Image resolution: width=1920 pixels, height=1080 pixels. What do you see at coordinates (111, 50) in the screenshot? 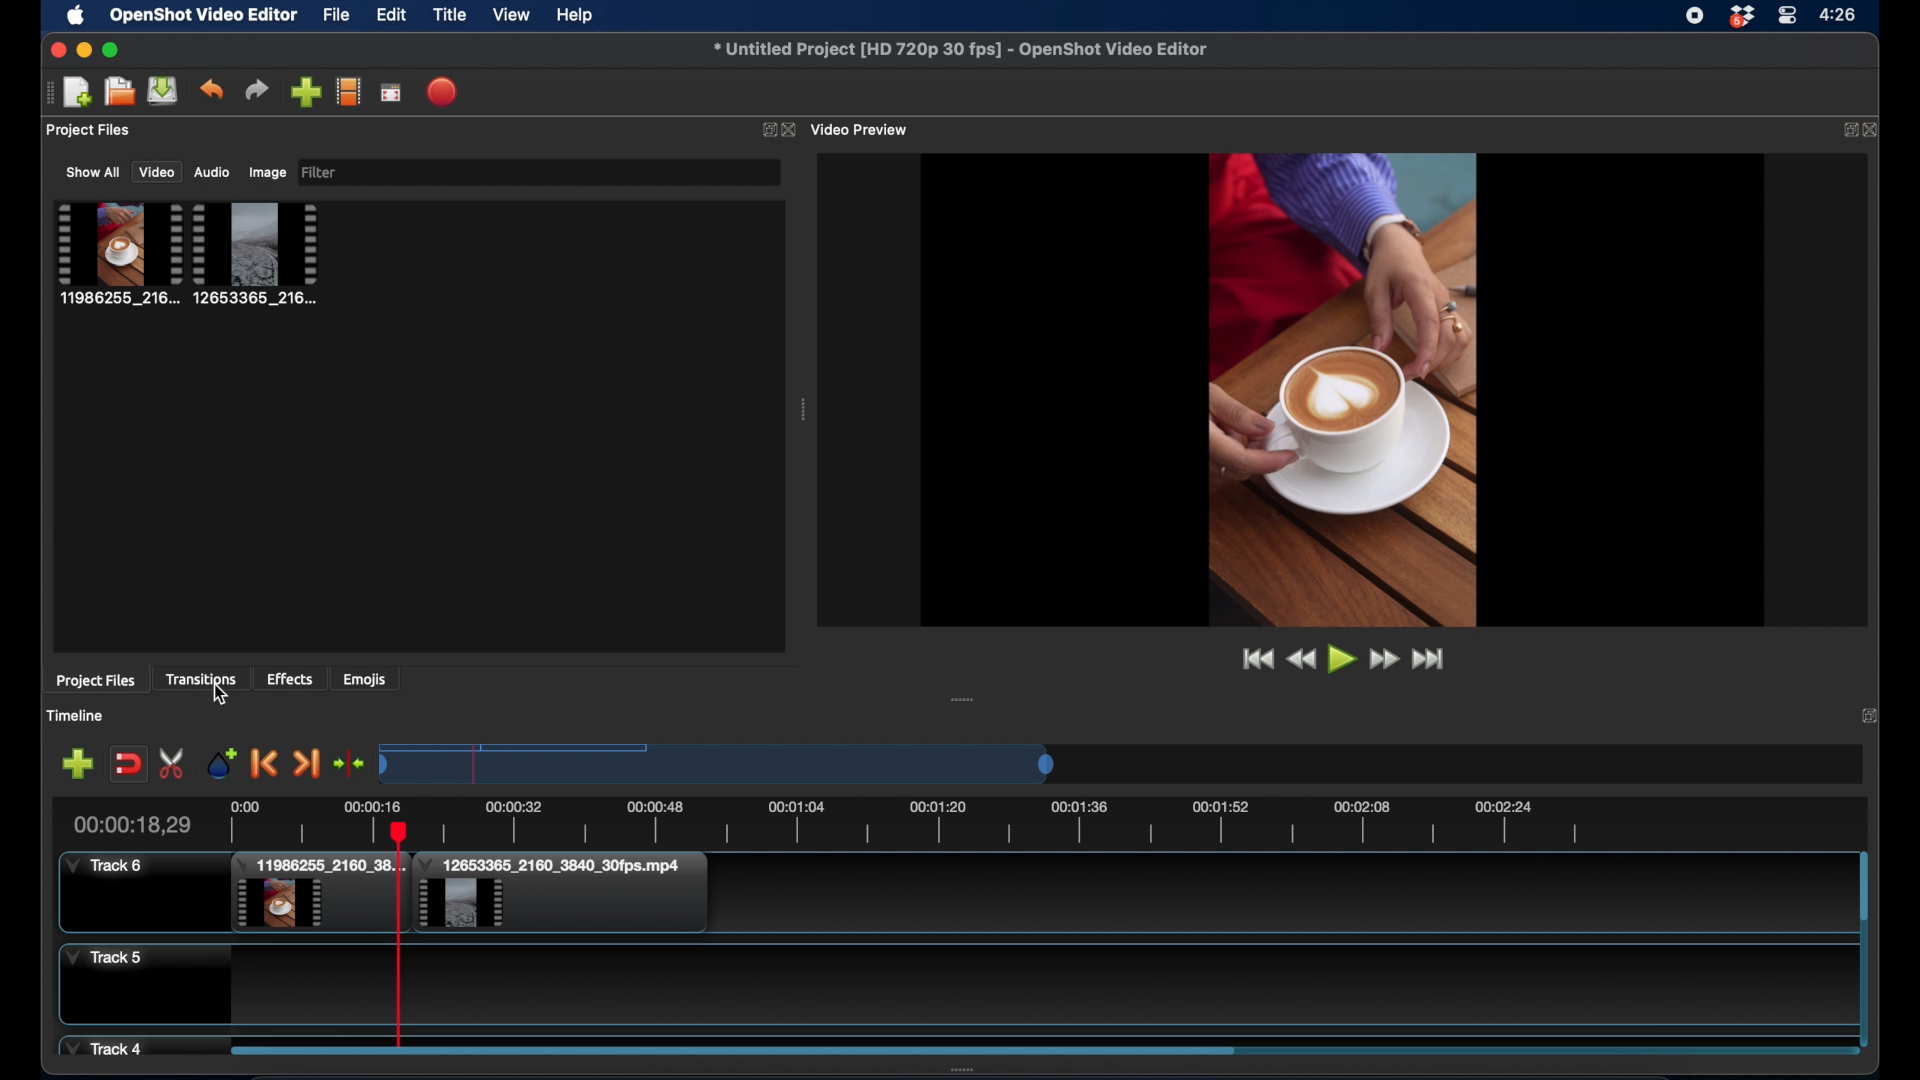
I see `maximize` at bounding box center [111, 50].